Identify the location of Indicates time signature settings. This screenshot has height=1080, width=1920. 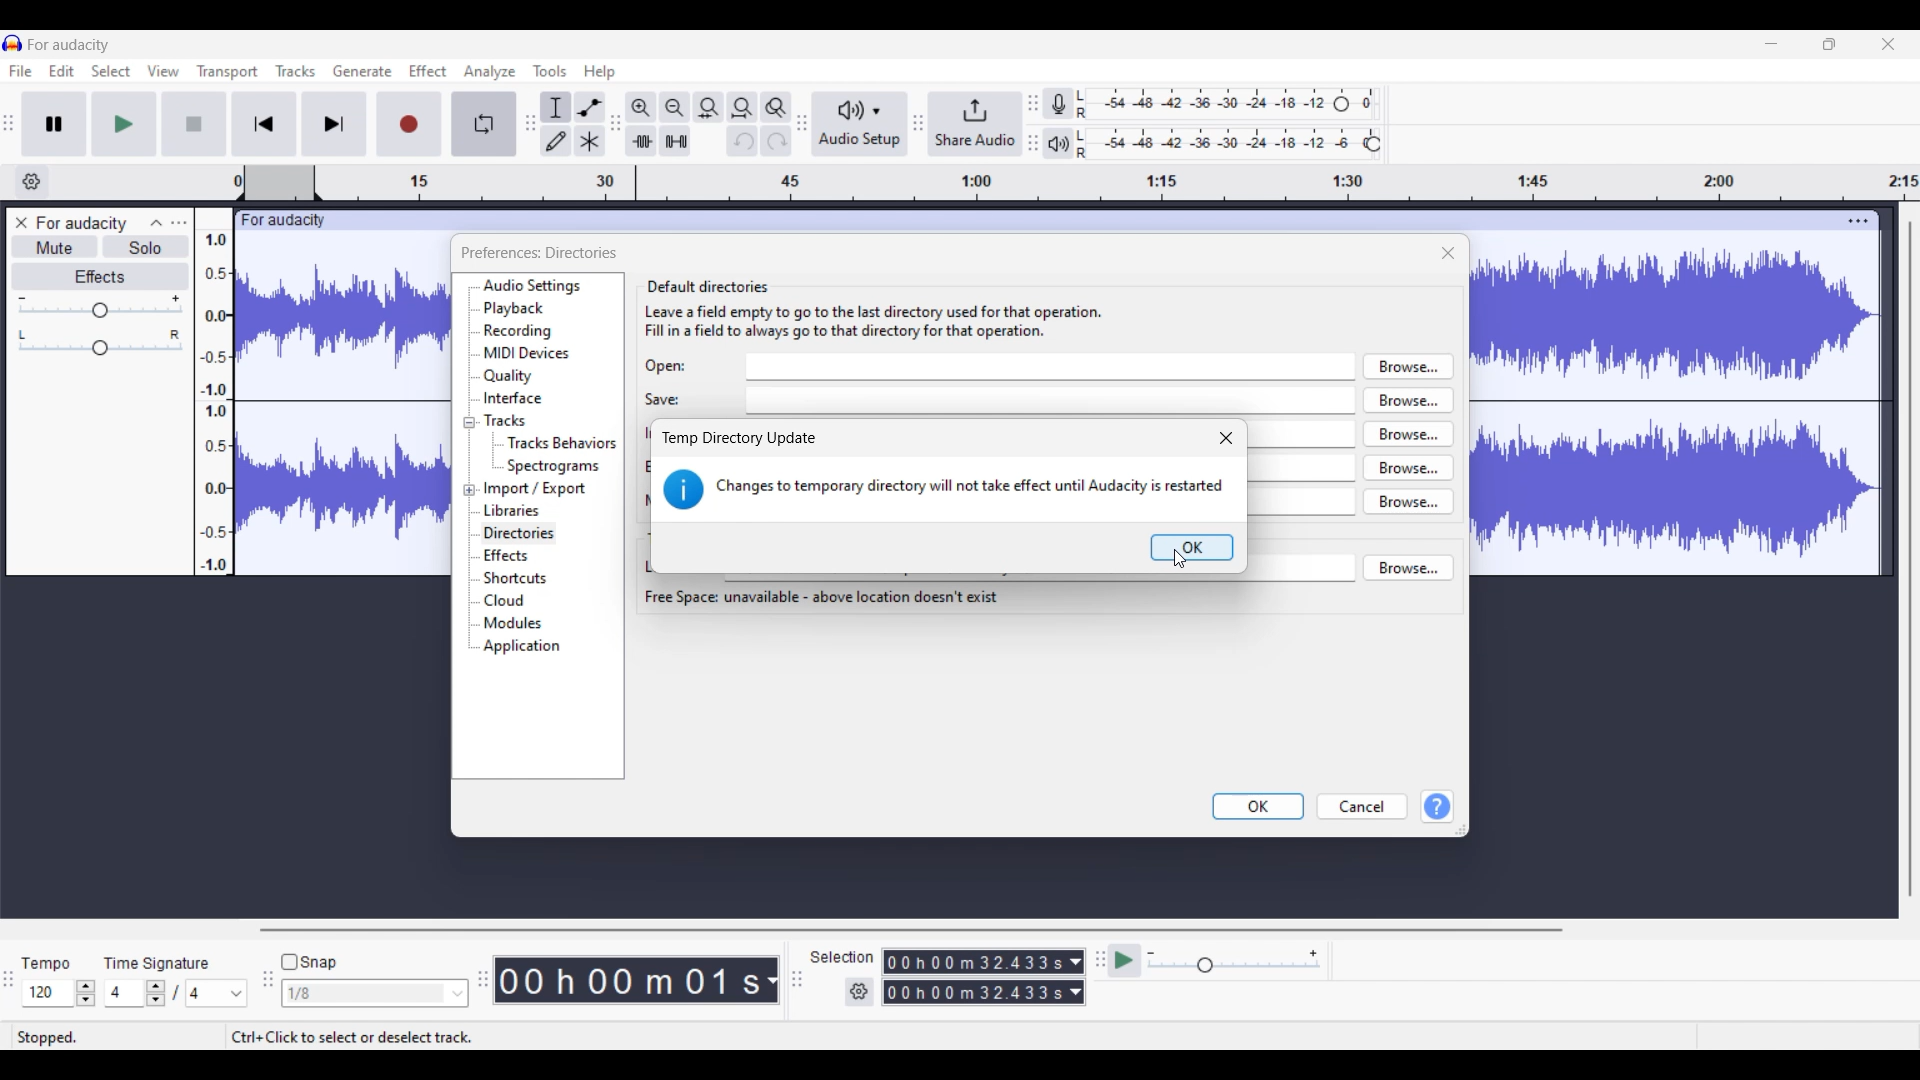
(157, 963).